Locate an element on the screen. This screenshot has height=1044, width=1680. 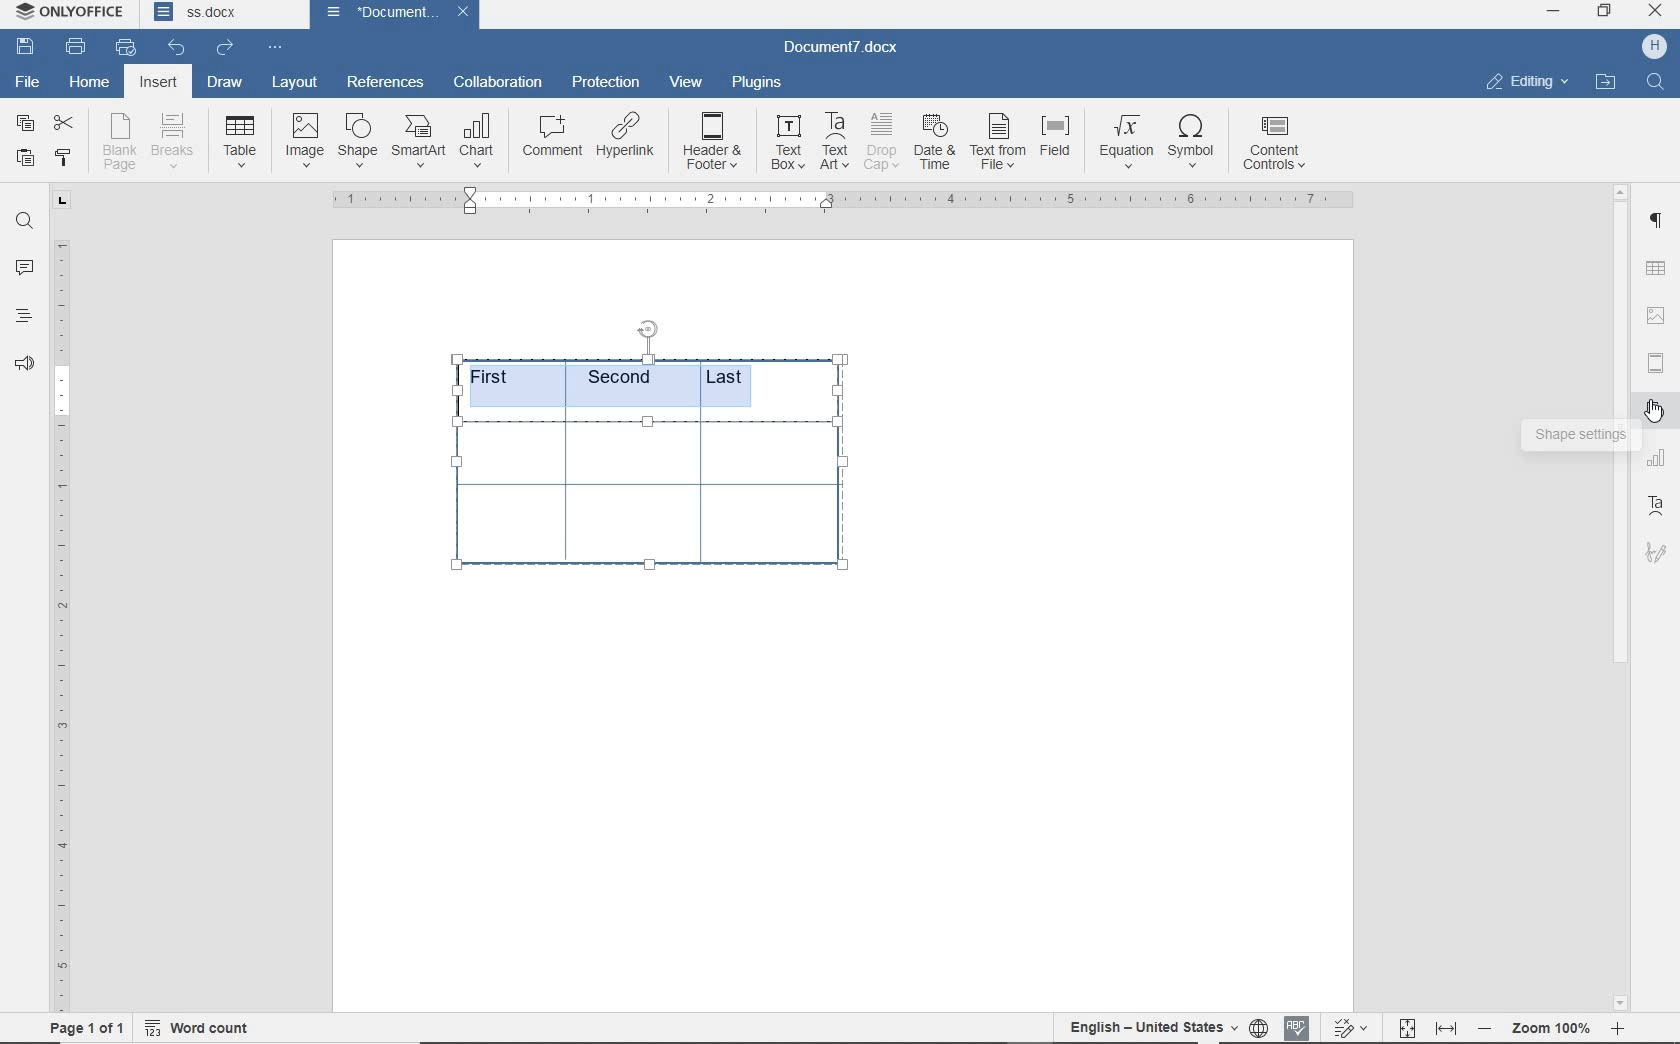
header & footer is located at coordinates (713, 142).